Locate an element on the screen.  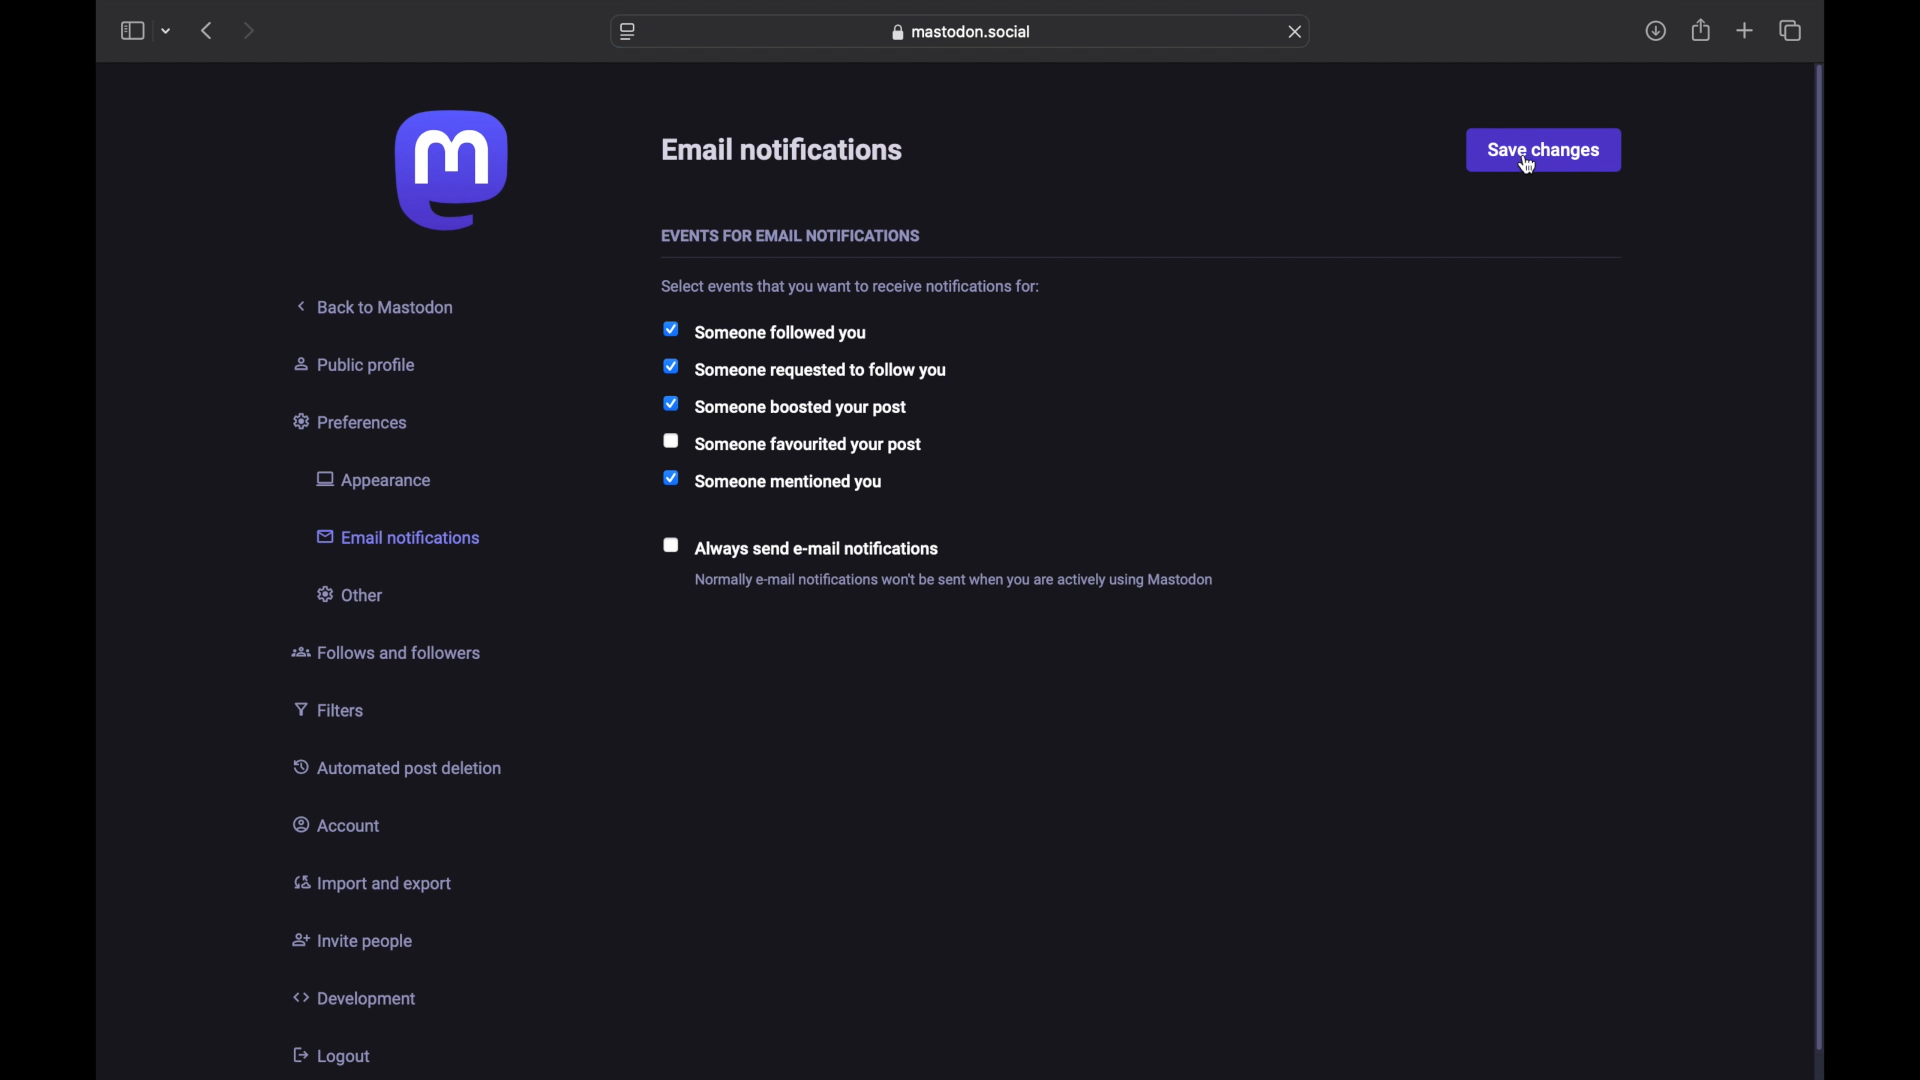
mastodon logo is located at coordinates (451, 170).